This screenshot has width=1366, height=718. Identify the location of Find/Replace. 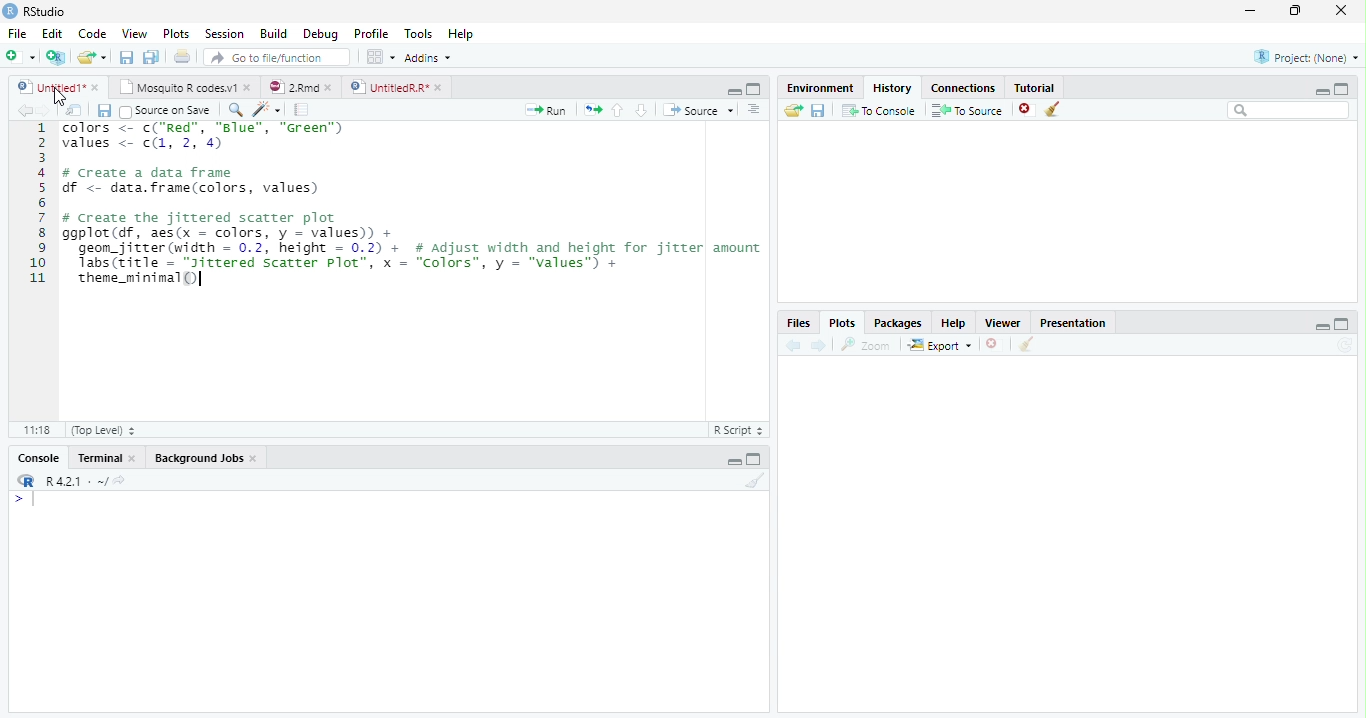
(236, 109).